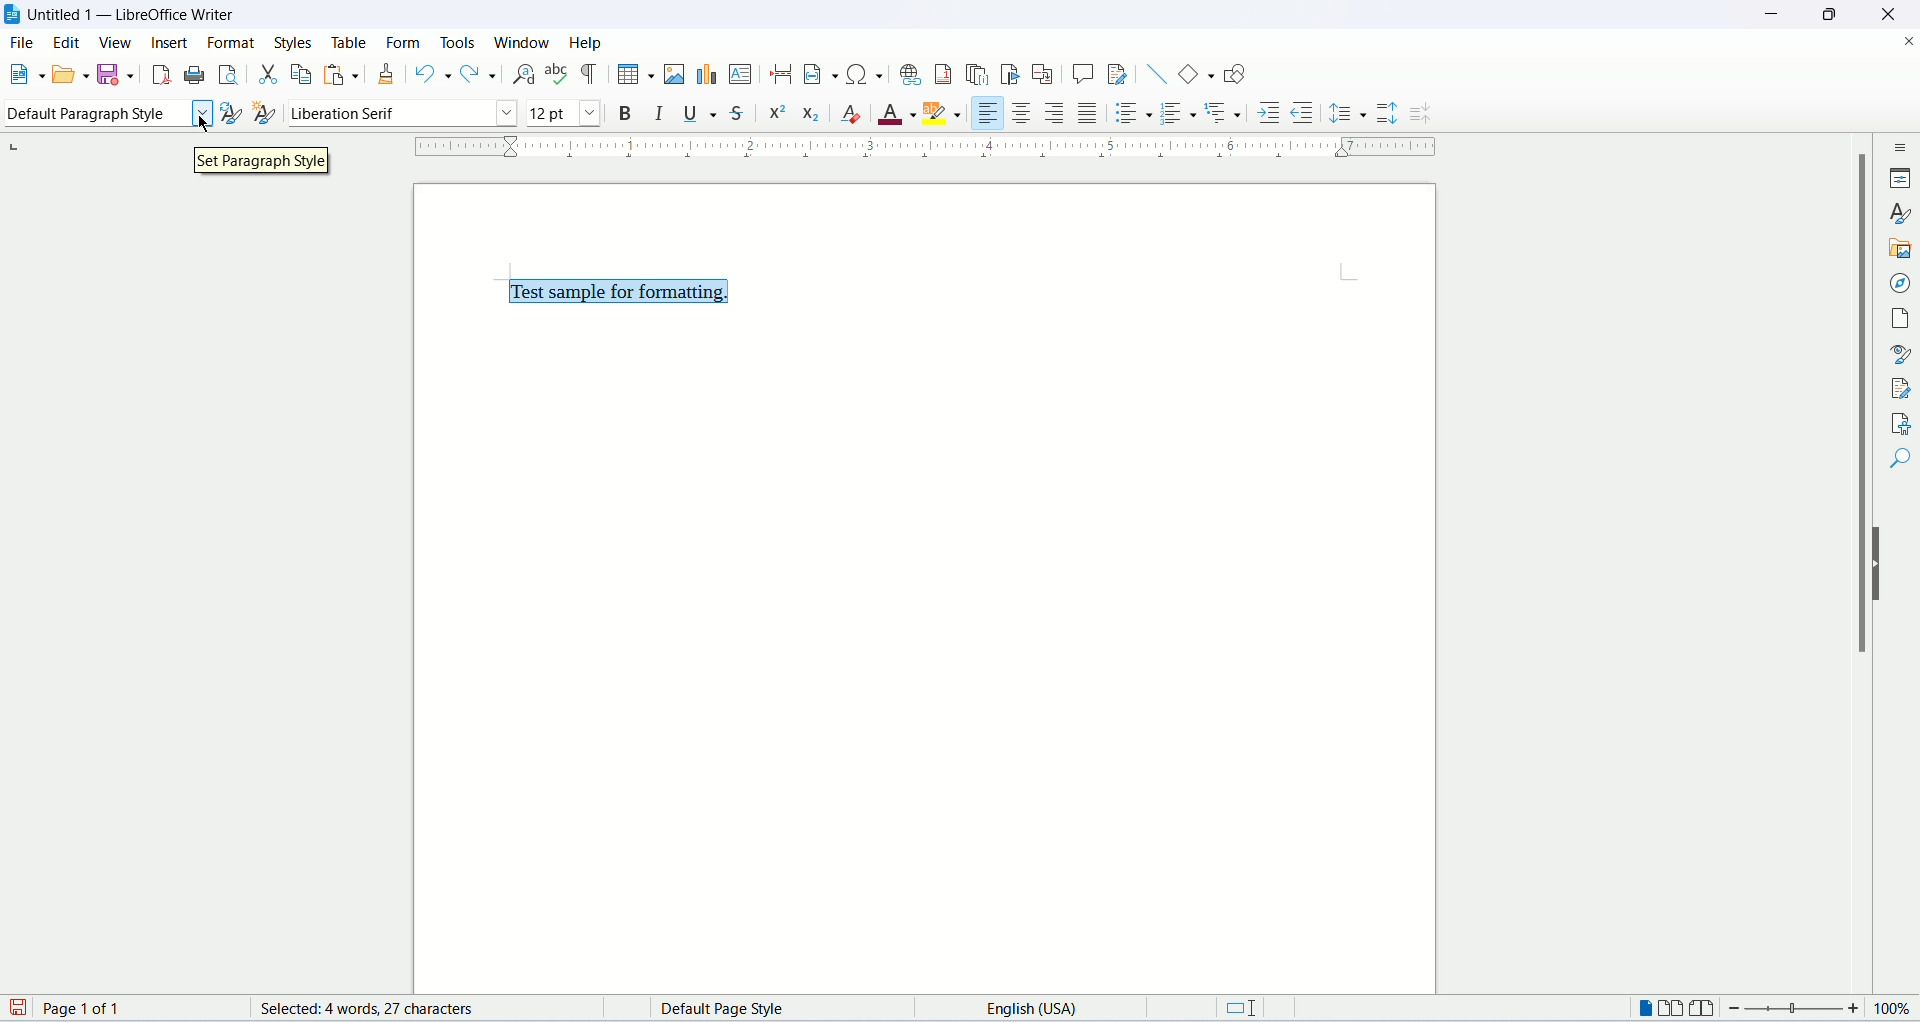  What do you see at coordinates (345, 1009) in the screenshot?
I see `words and characters` at bounding box center [345, 1009].